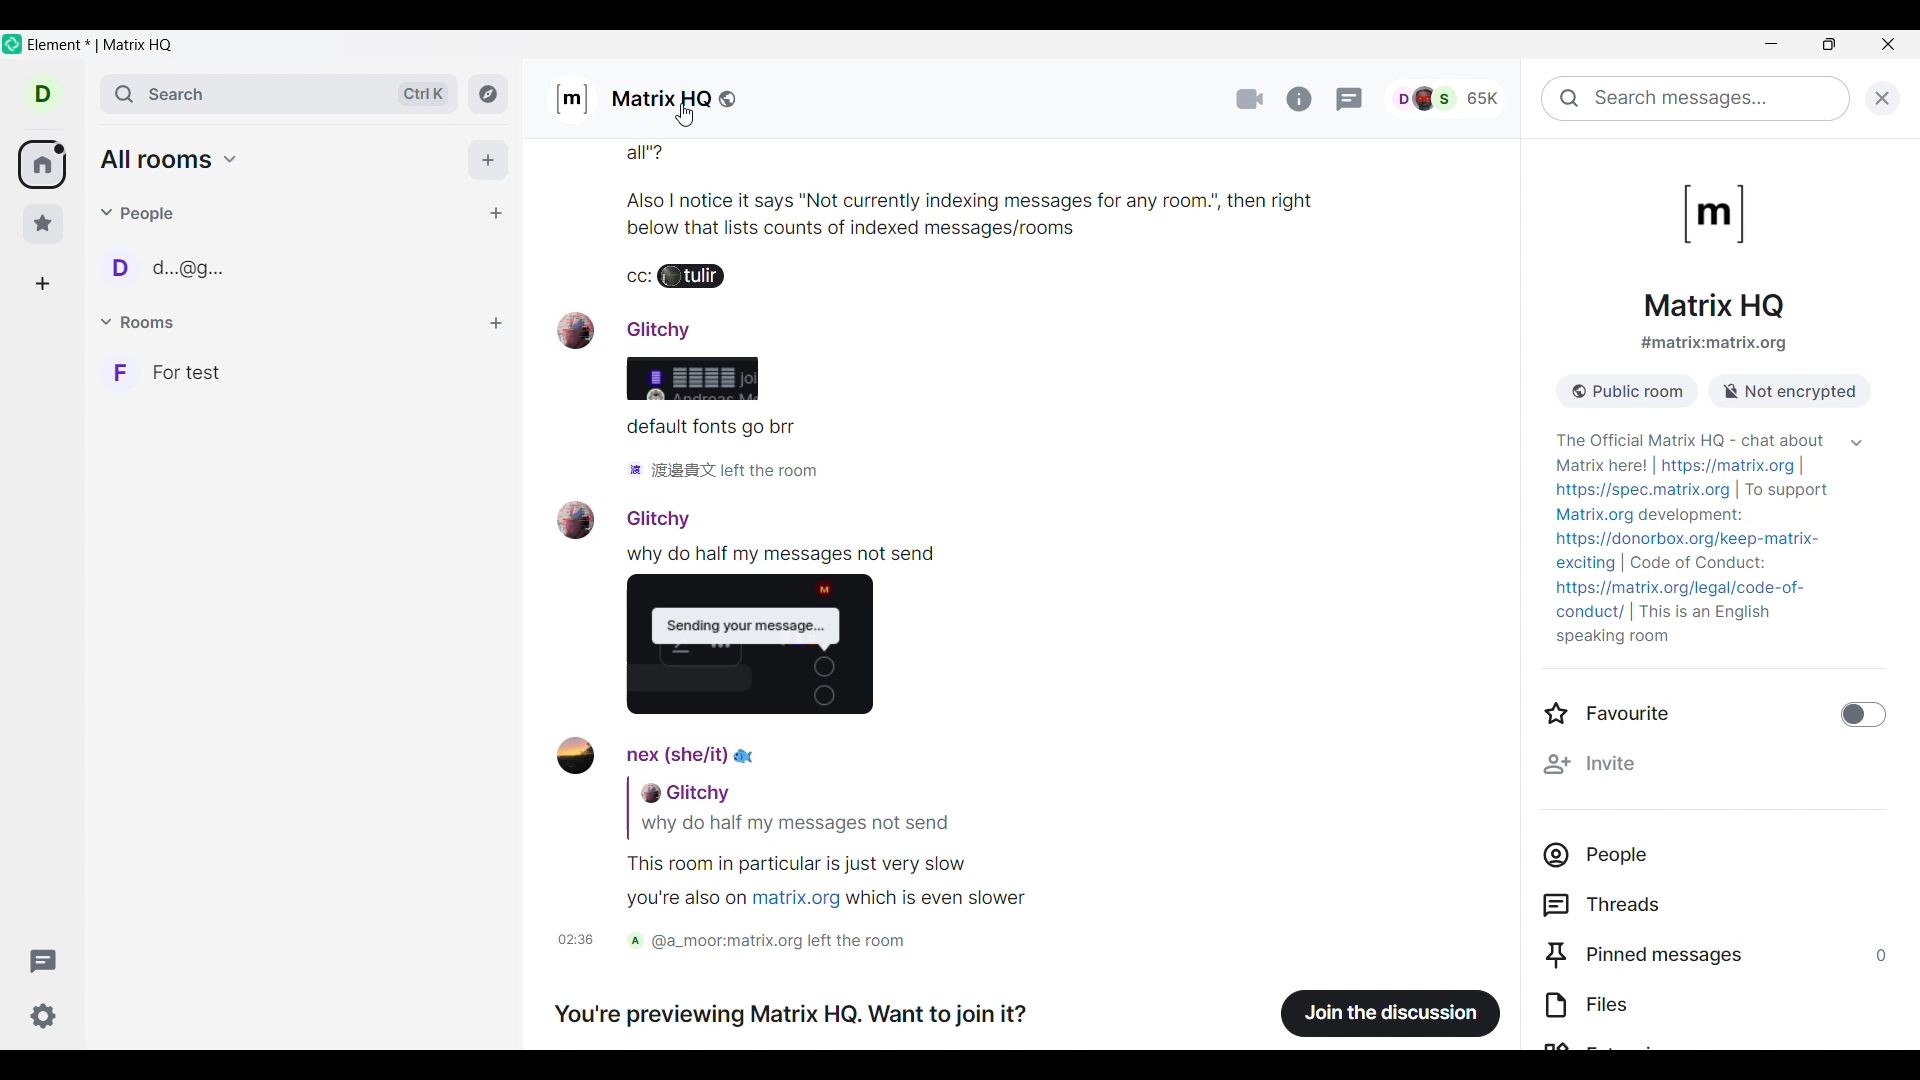 The width and height of the screenshot is (1920, 1080). Describe the element at coordinates (799, 1018) in the screenshot. I see `you're previewing matrix hq. Want to join it?` at that location.